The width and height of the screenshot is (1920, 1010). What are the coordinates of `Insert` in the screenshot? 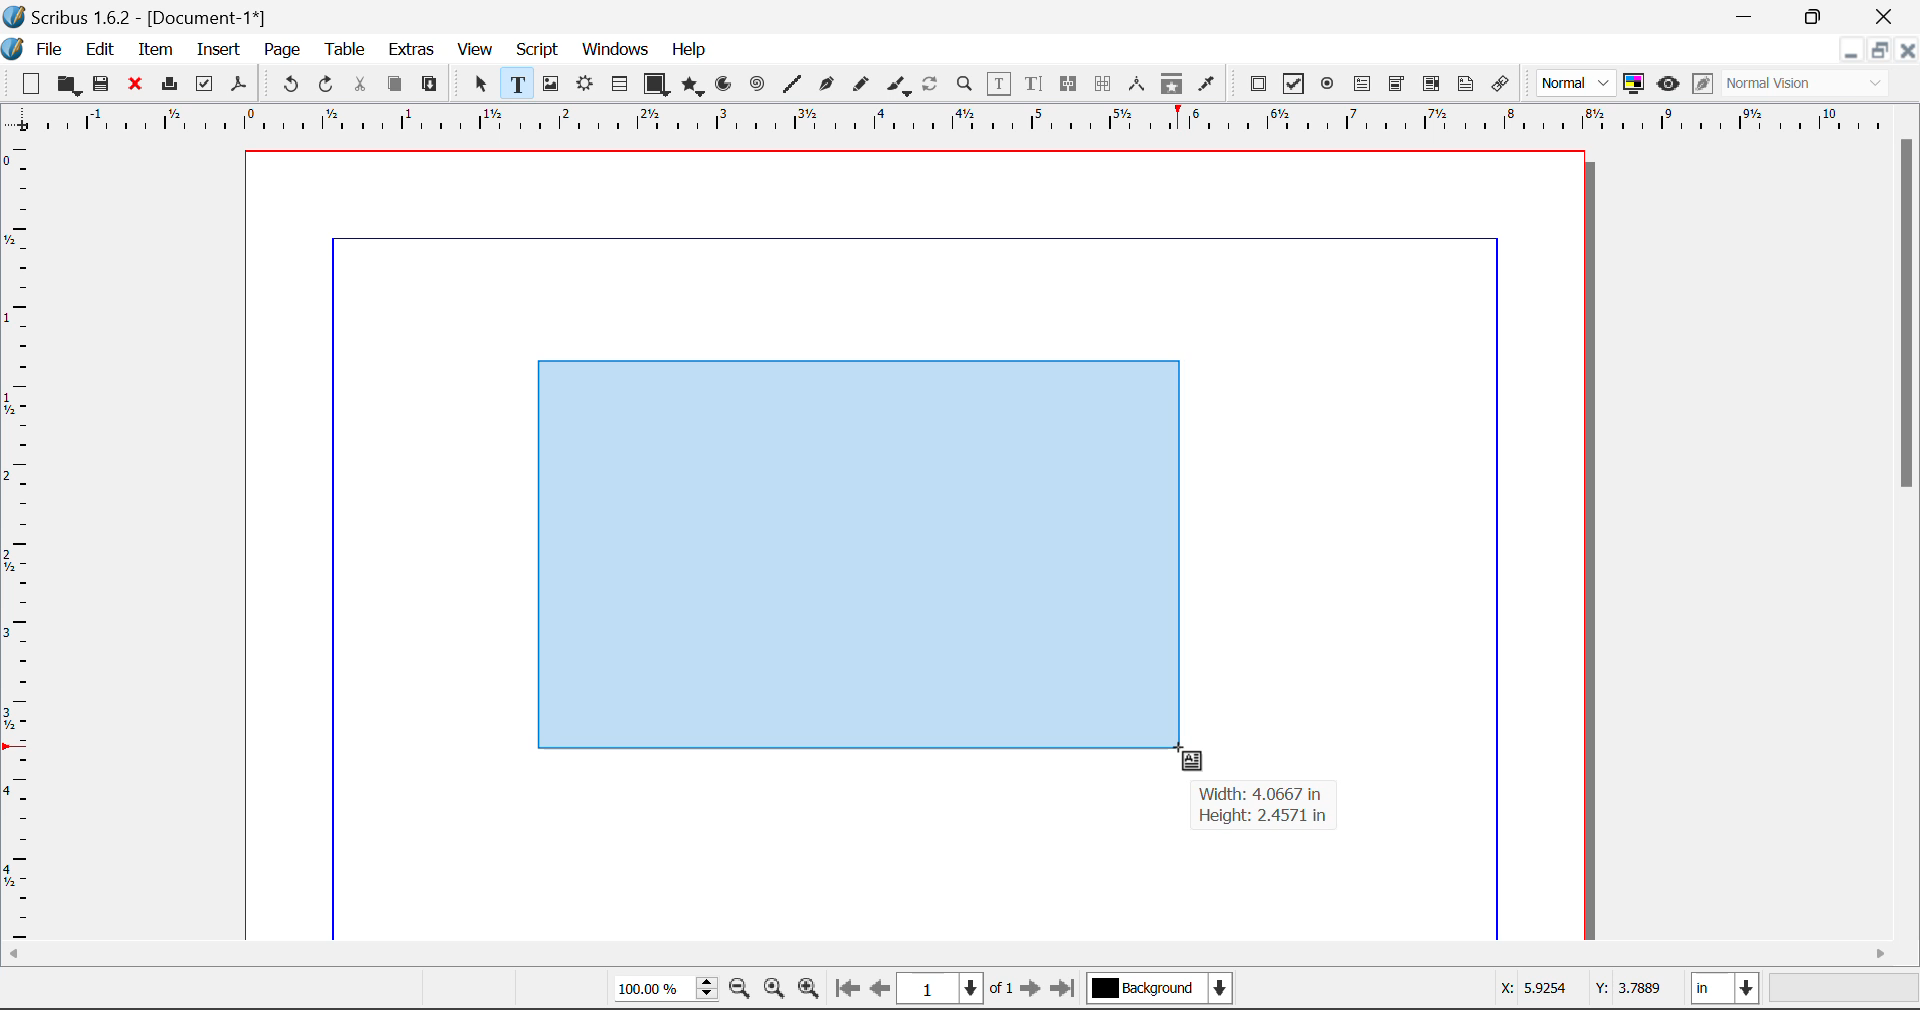 It's located at (217, 50).